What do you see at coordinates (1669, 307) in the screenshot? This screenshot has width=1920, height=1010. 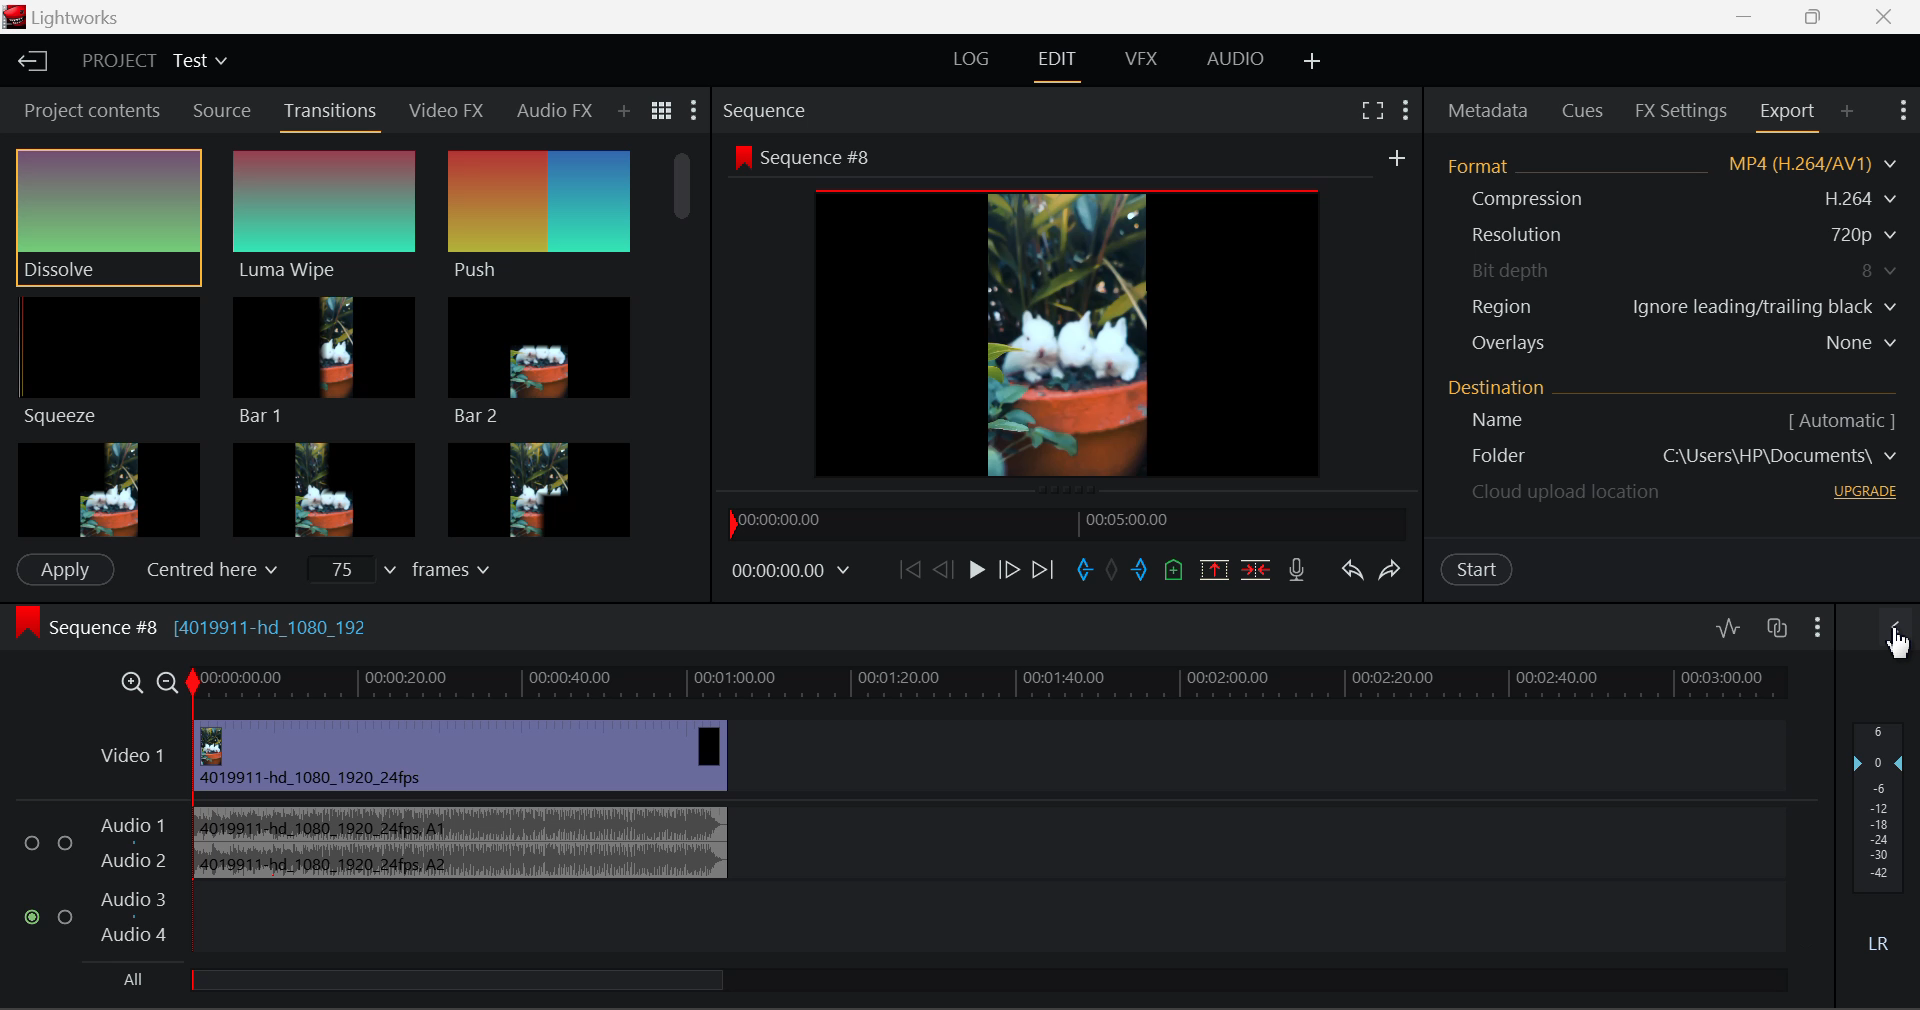 I see `Region` at bounding box center [1669, 307].